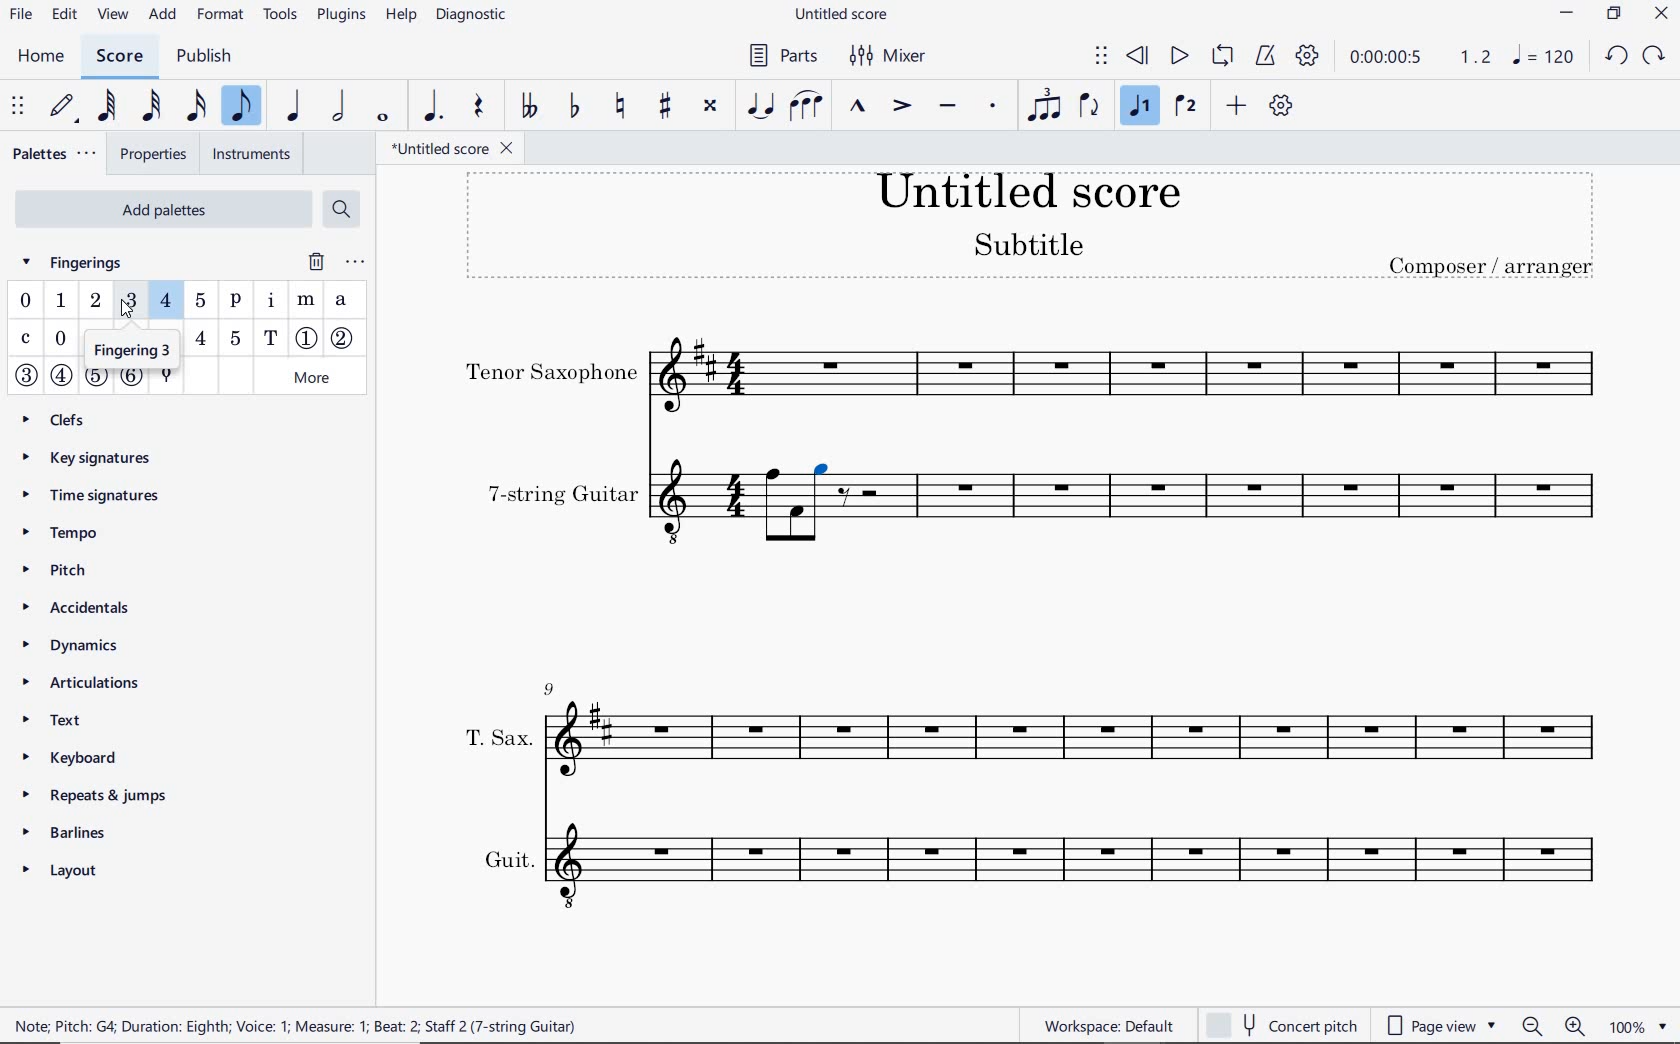 The image size is (1680, 1044). Describe the element at coordinates (1178, 56) in the screenshot. I see `PLAY` at that location.